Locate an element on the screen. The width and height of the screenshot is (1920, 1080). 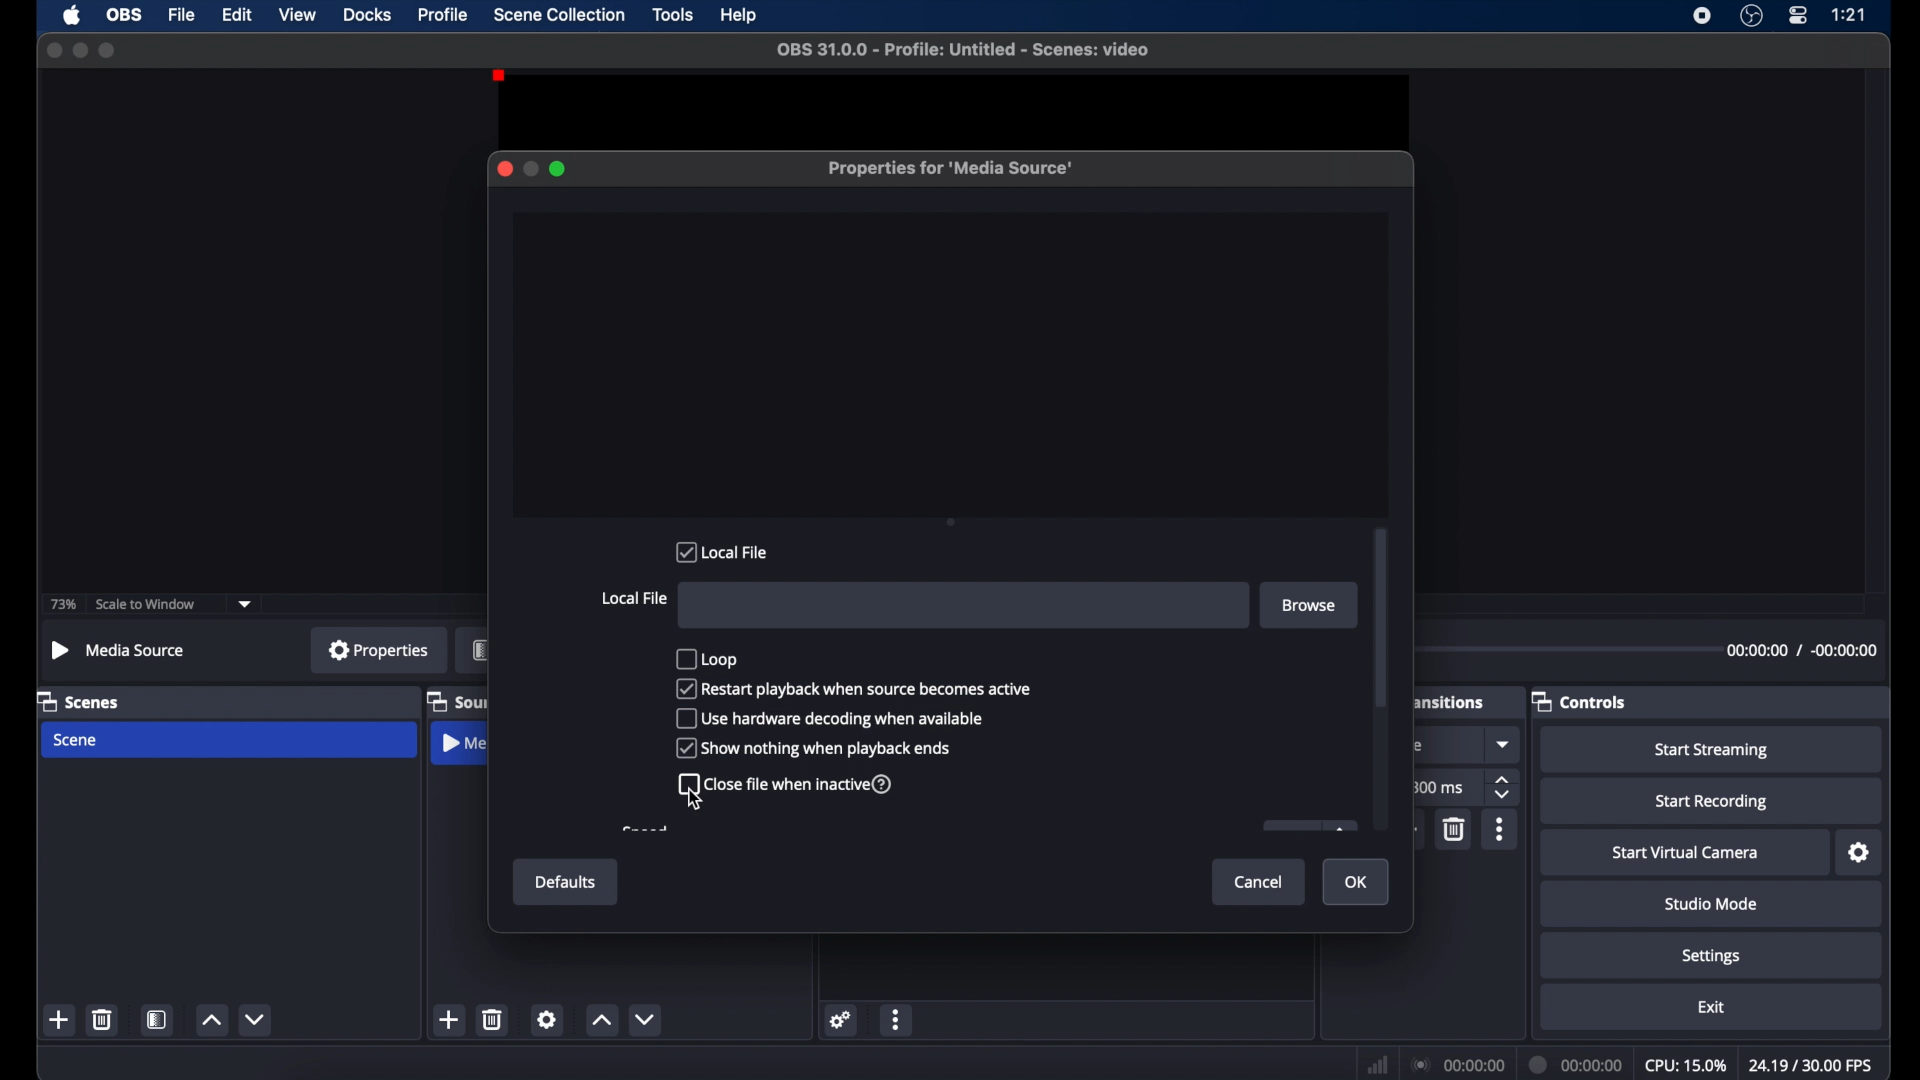
300 ms is located at coordinates (1438, 787).